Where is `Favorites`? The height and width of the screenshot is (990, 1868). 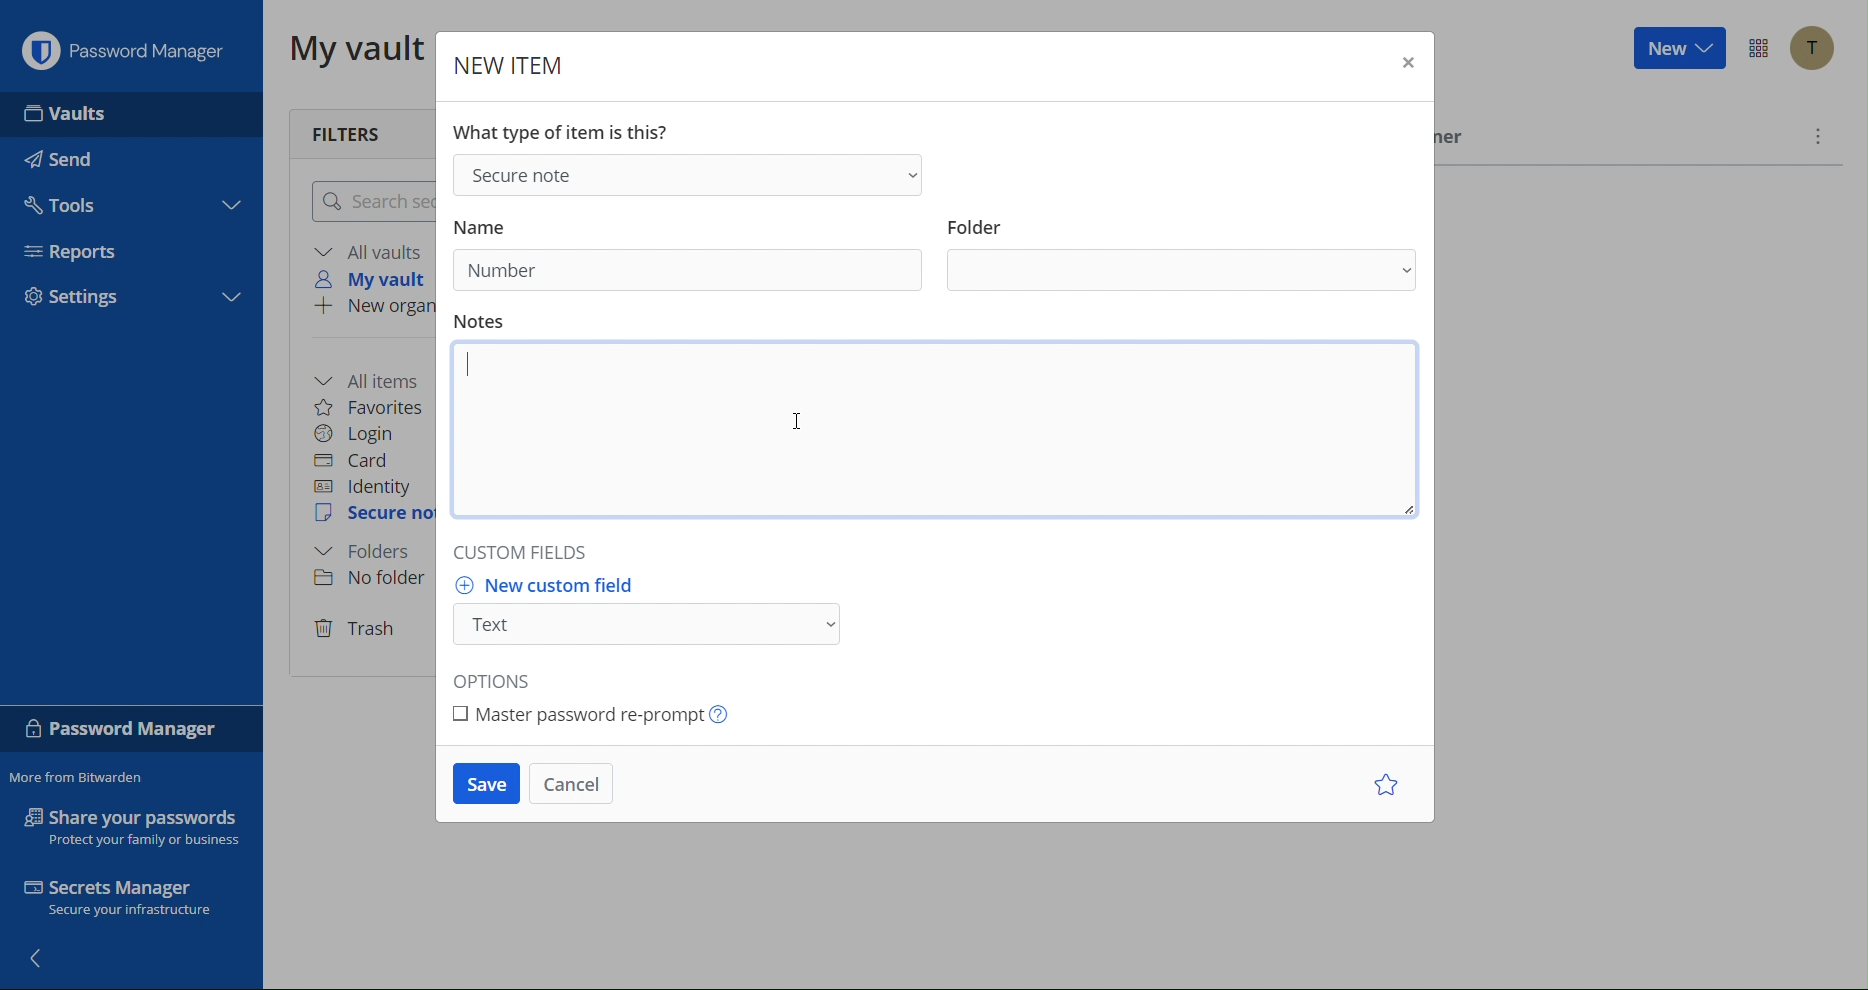
Favorites is located at coordinates (376, 405).